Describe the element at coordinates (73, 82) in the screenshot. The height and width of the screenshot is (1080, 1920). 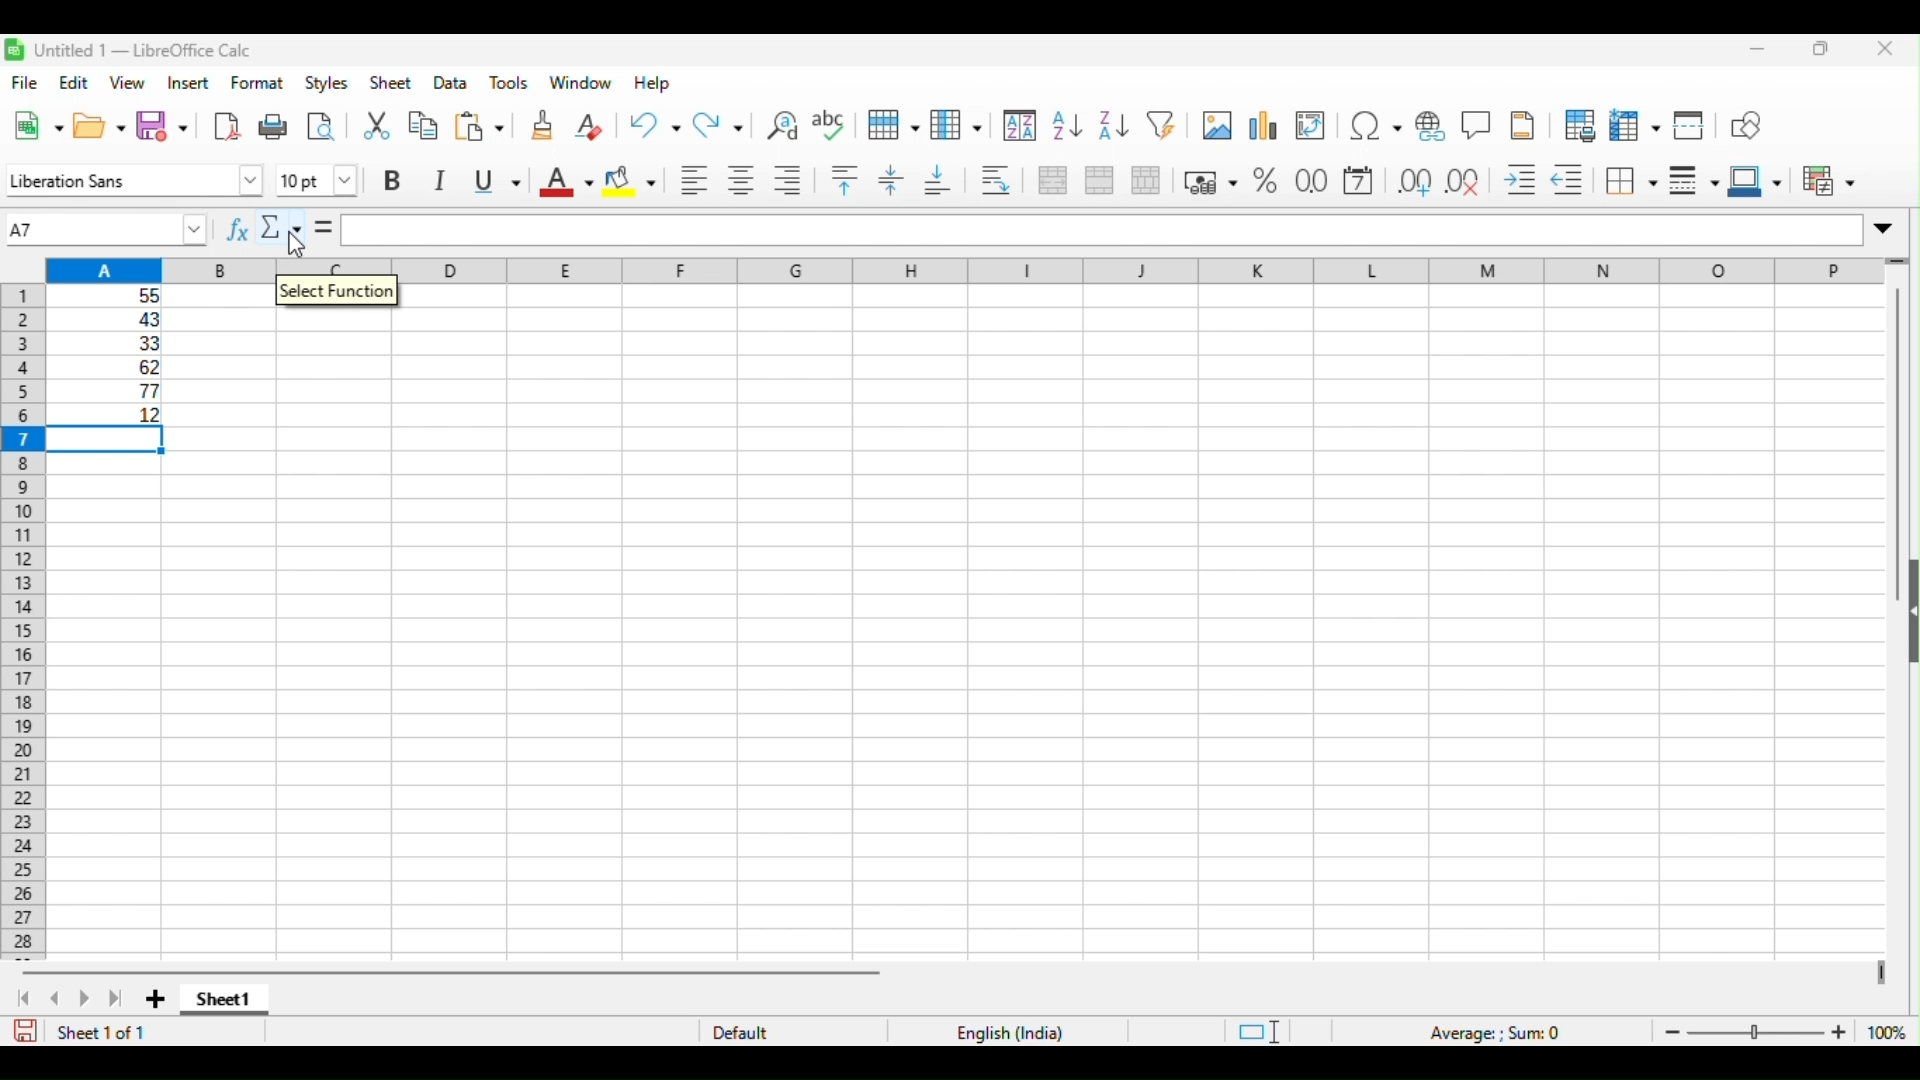
I see `edit` at that location.